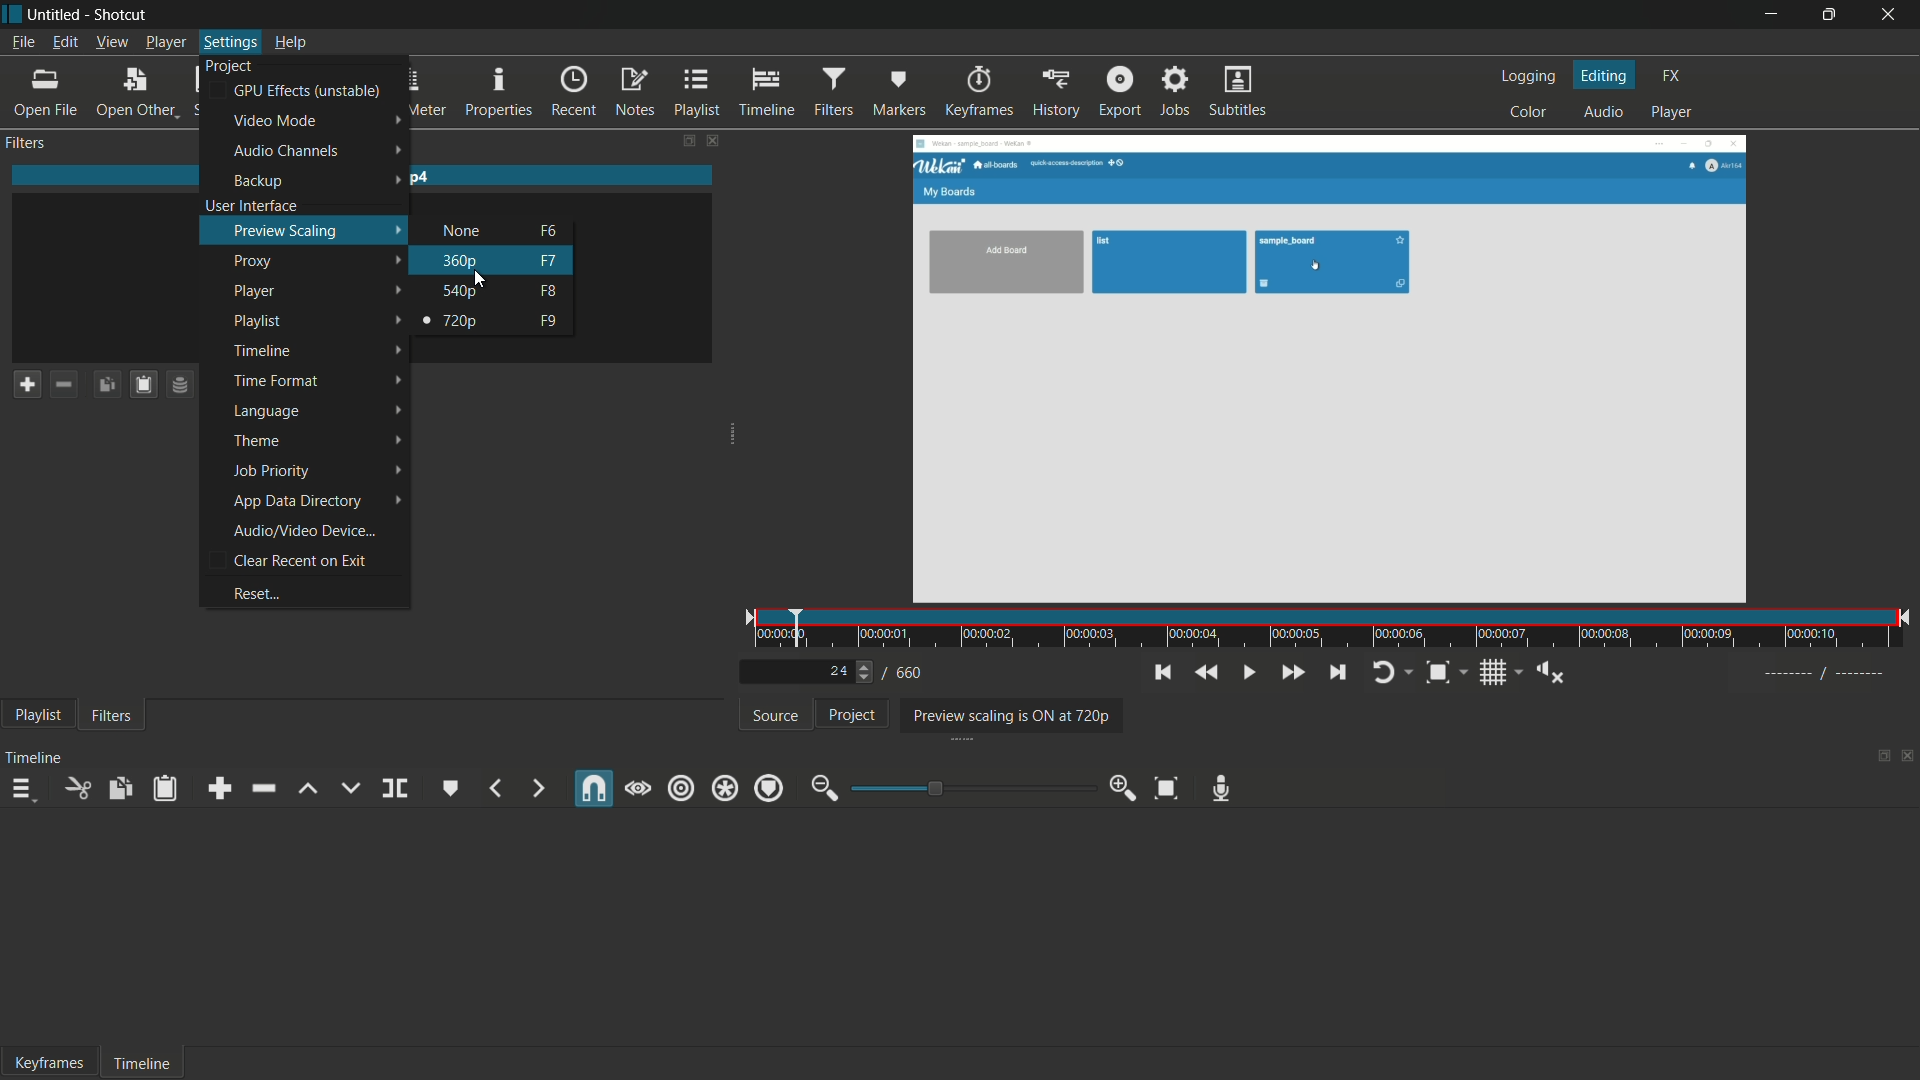  What do you see at coordinates (111, 41) in the screenshot?
I see `view menu` at bounding box center [111, 41].